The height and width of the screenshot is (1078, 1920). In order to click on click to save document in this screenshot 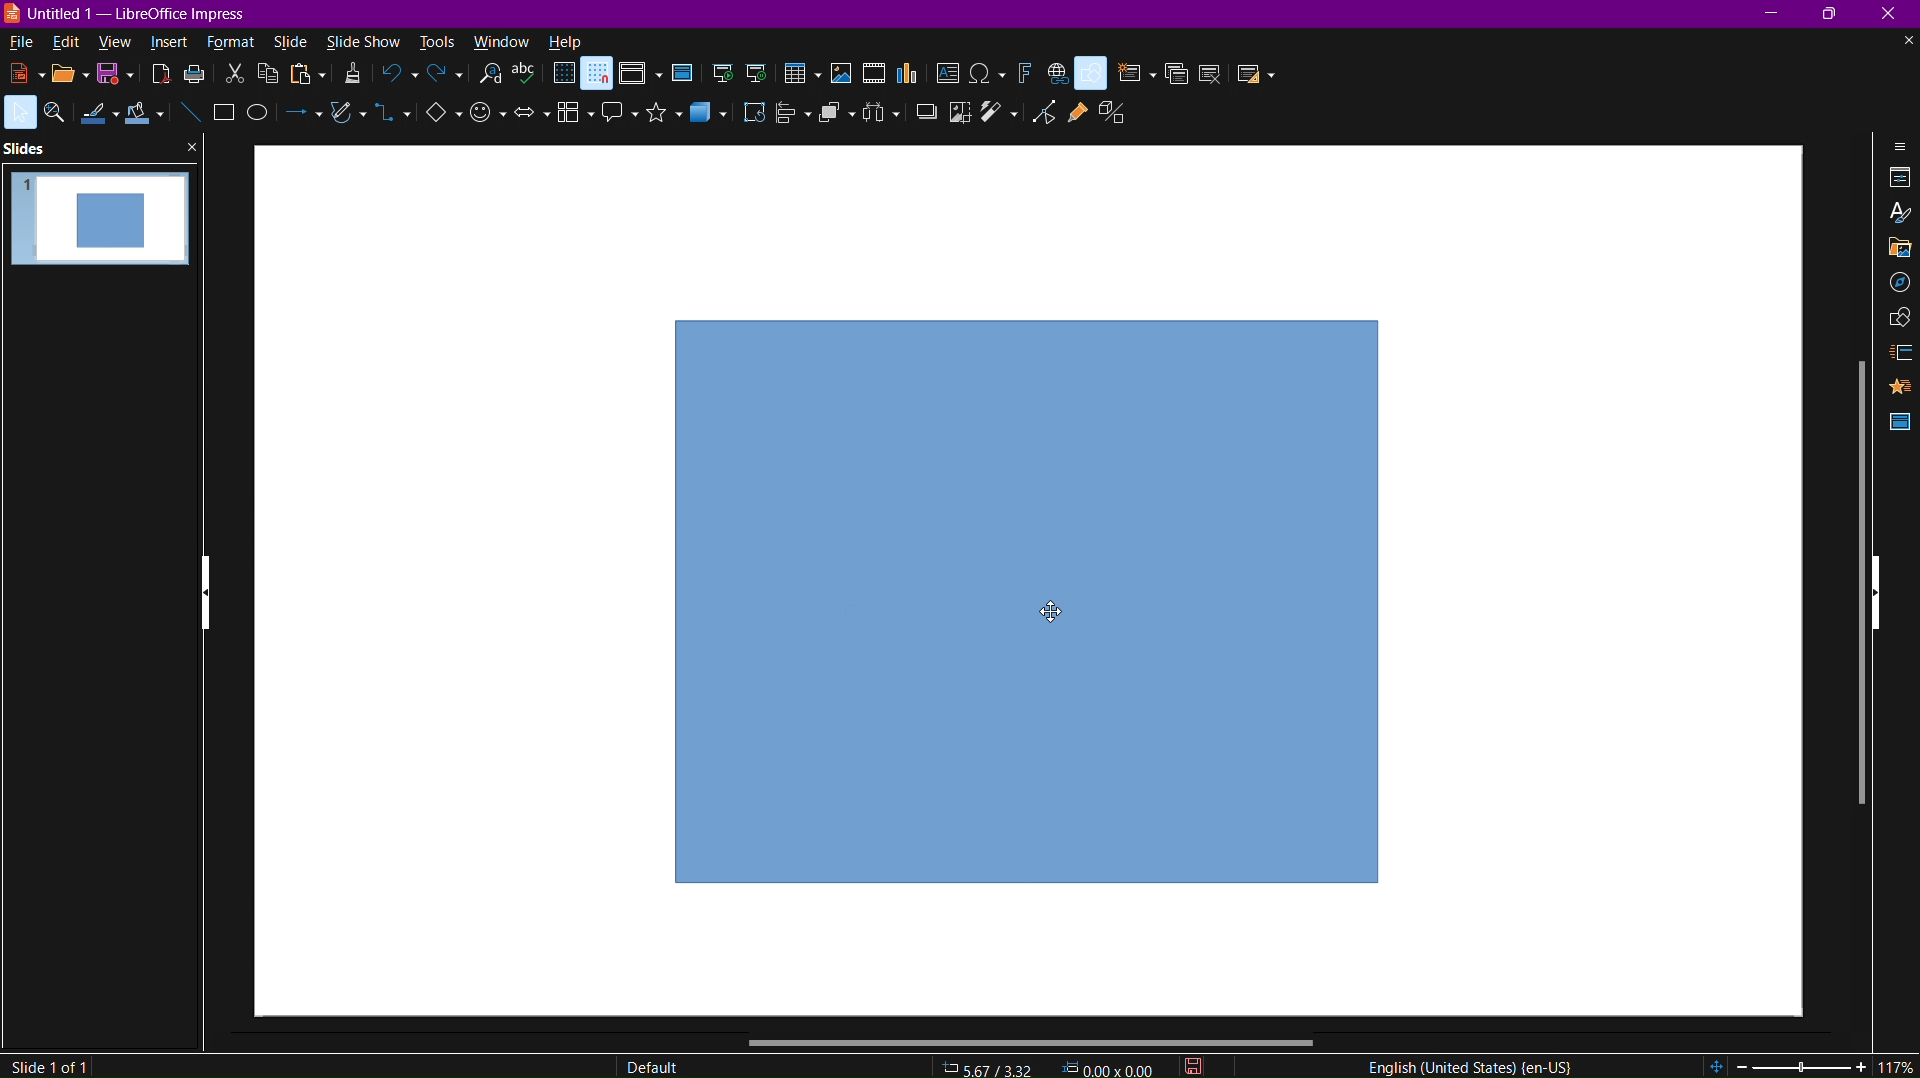, I will do `click(1192, 1066)`.